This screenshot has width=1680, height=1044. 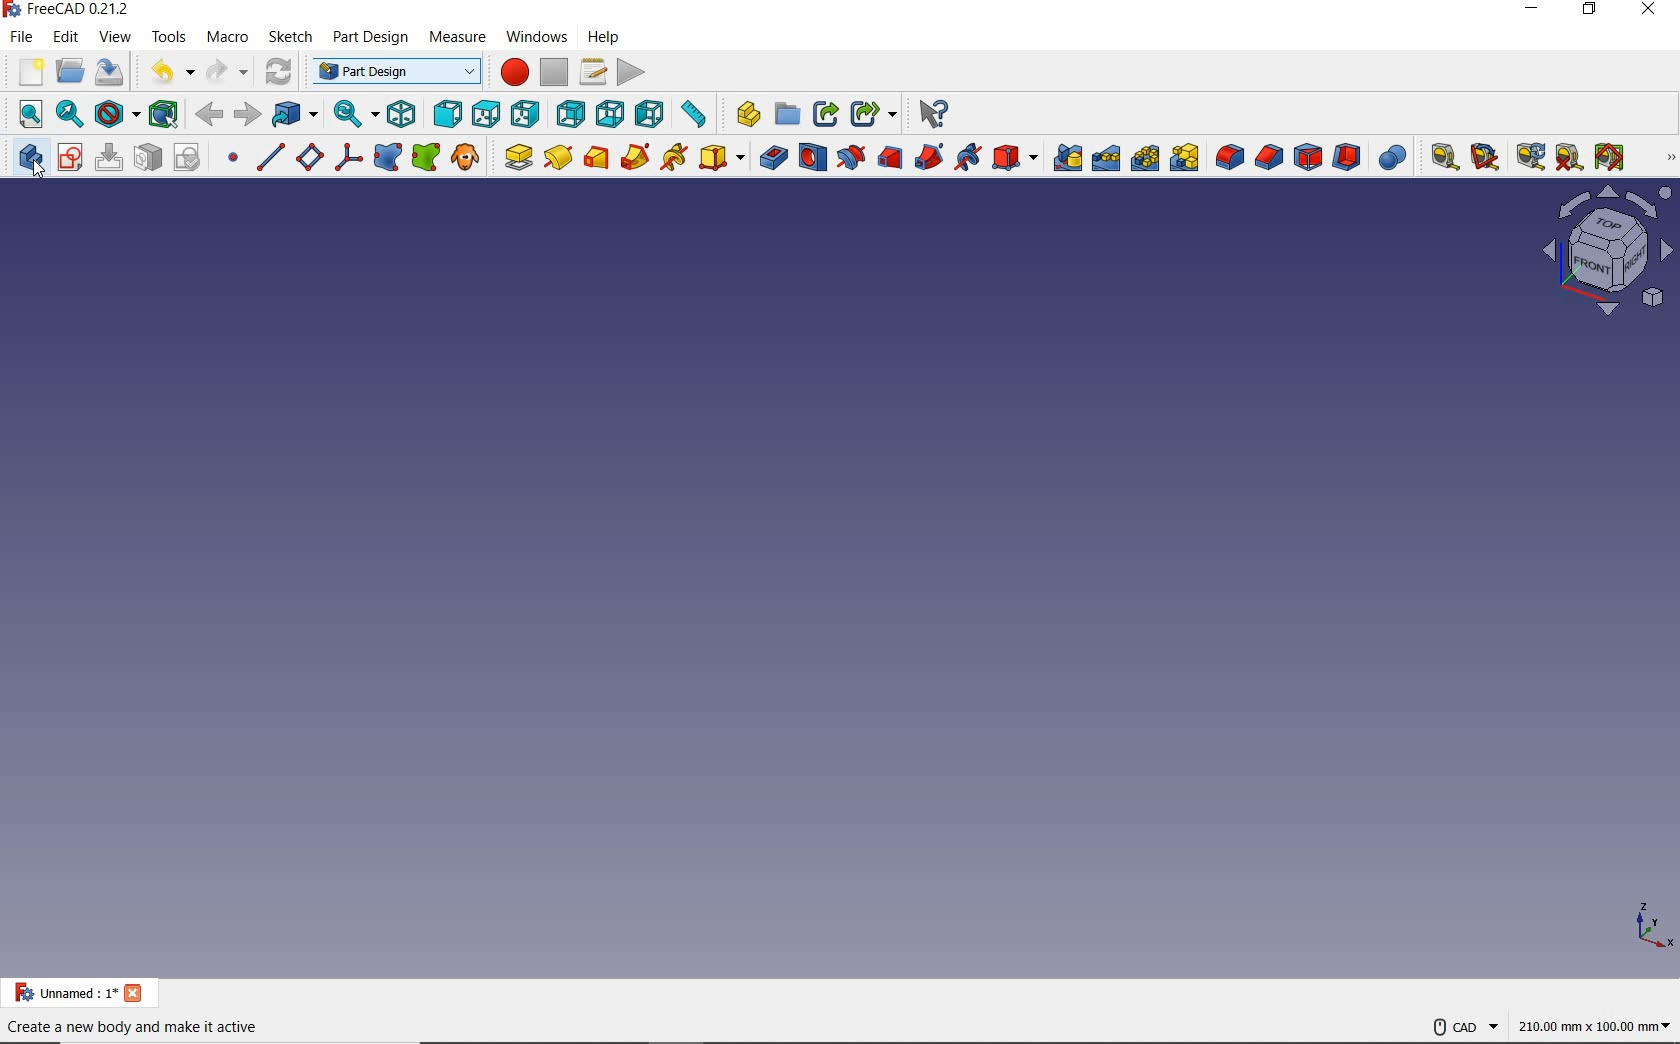 I want to click on THICKNESS, so click(x=1348, y=154).